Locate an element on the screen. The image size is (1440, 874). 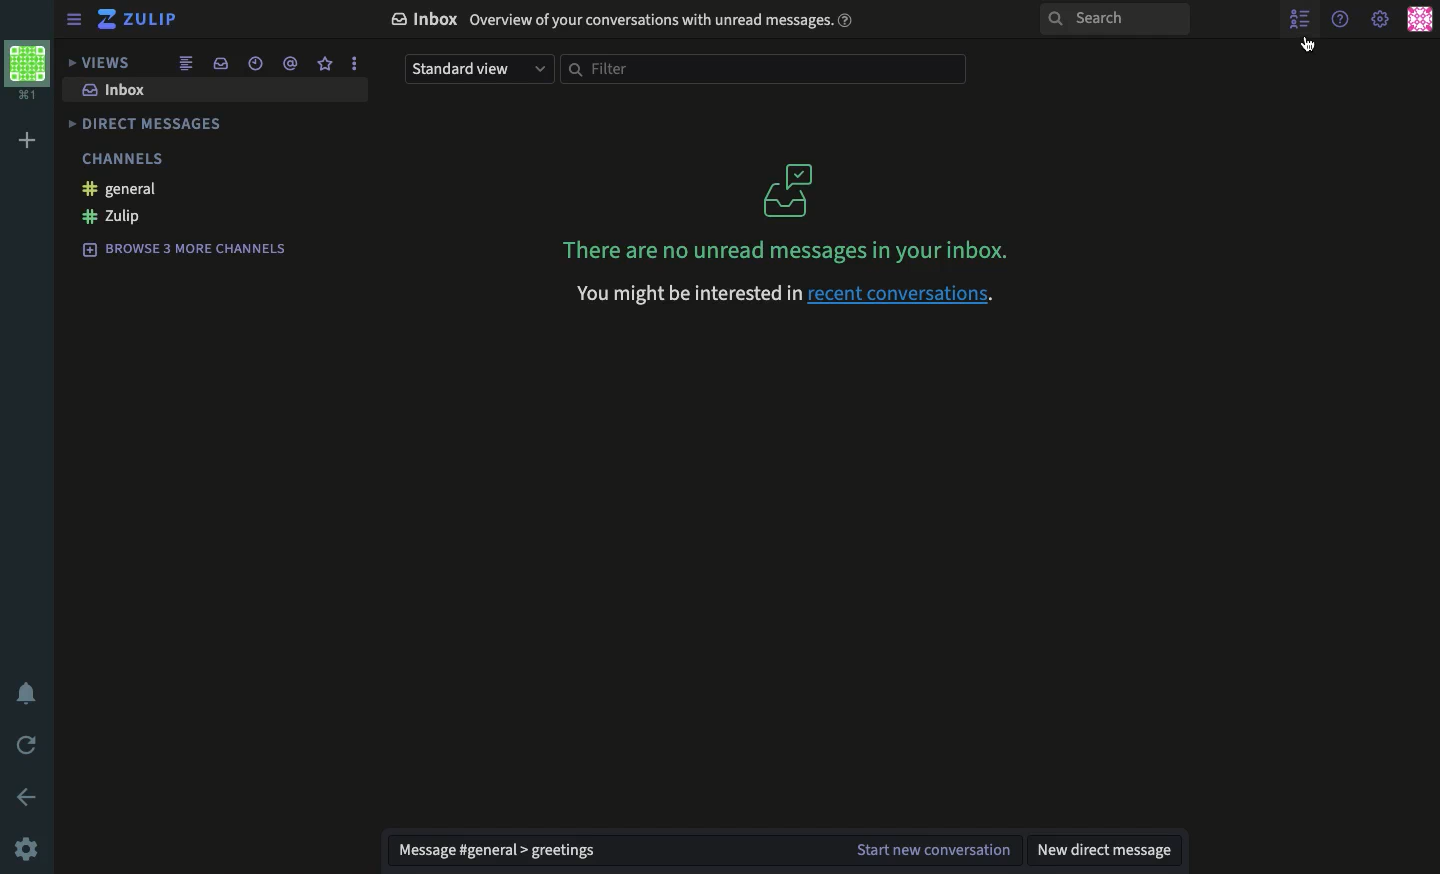
recent conversations is located at coordinates (256, 63).